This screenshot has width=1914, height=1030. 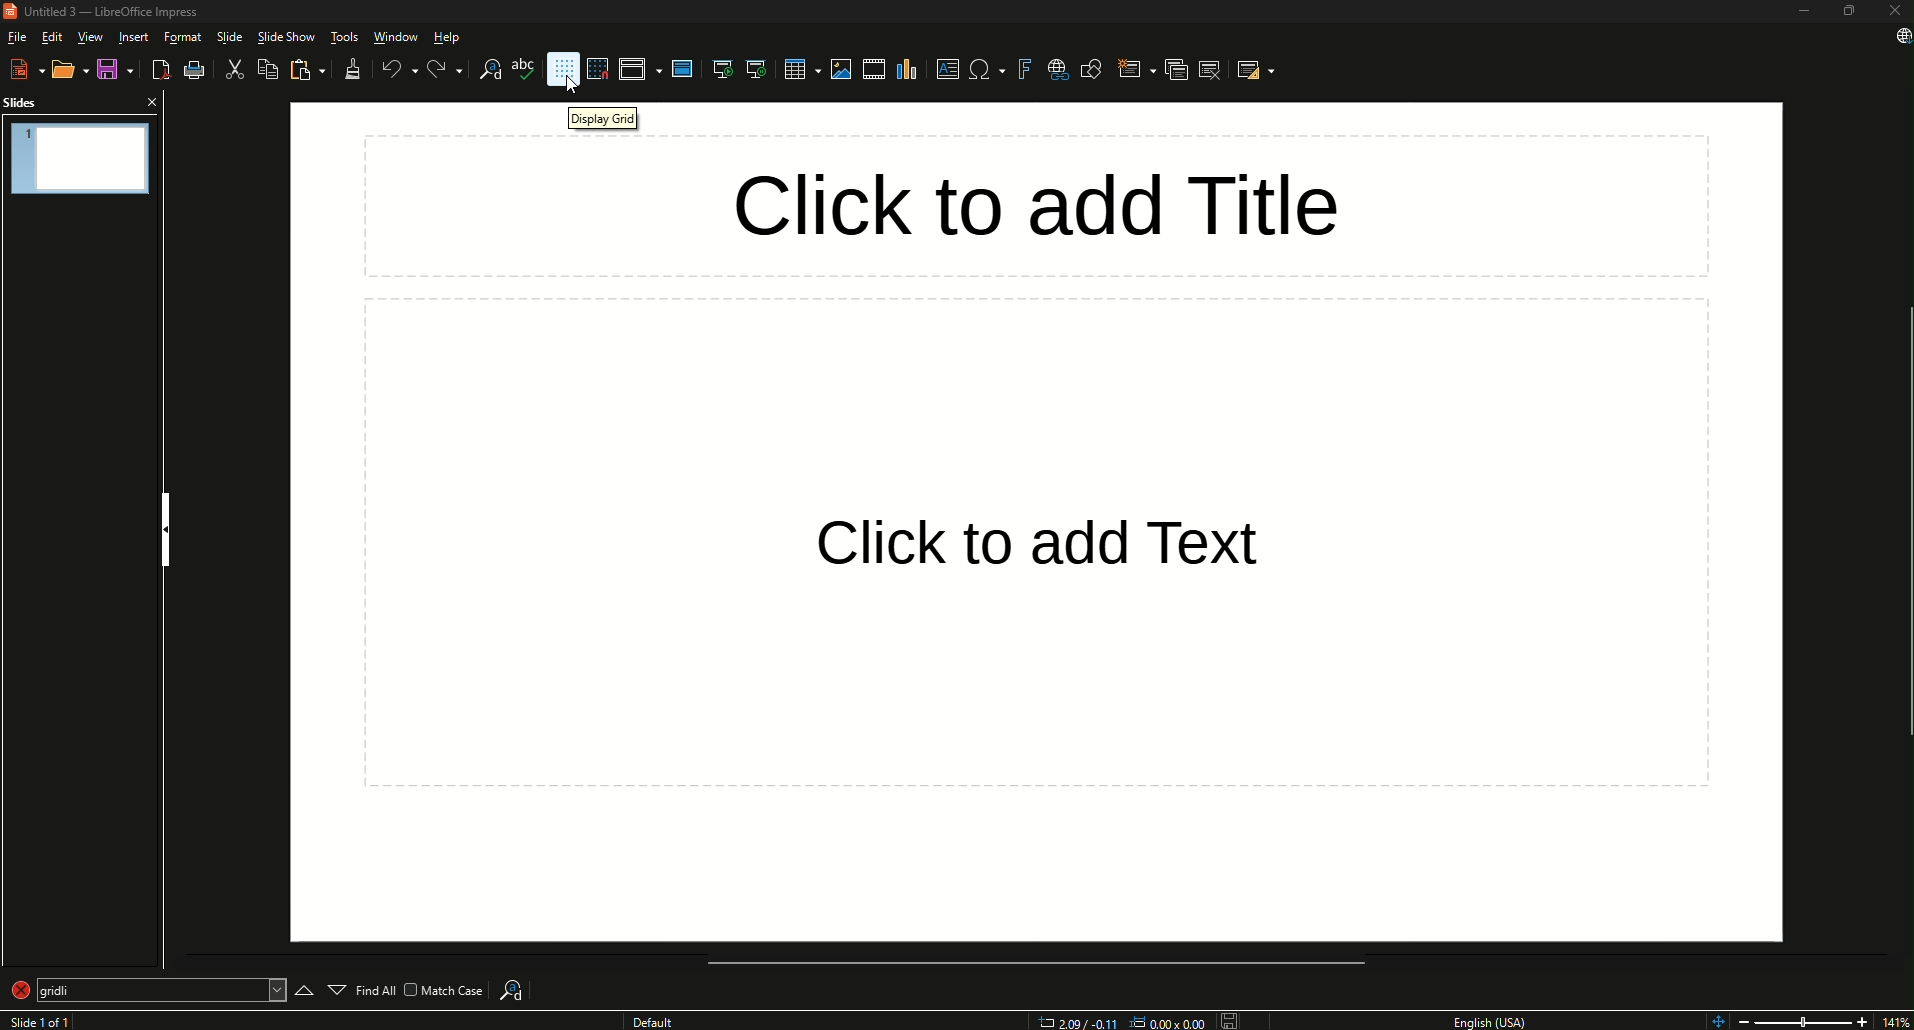 What do you see at coordinates (1803, 11) in the screenshot?
I see `Minimise` at bounding box center [1803, 11].